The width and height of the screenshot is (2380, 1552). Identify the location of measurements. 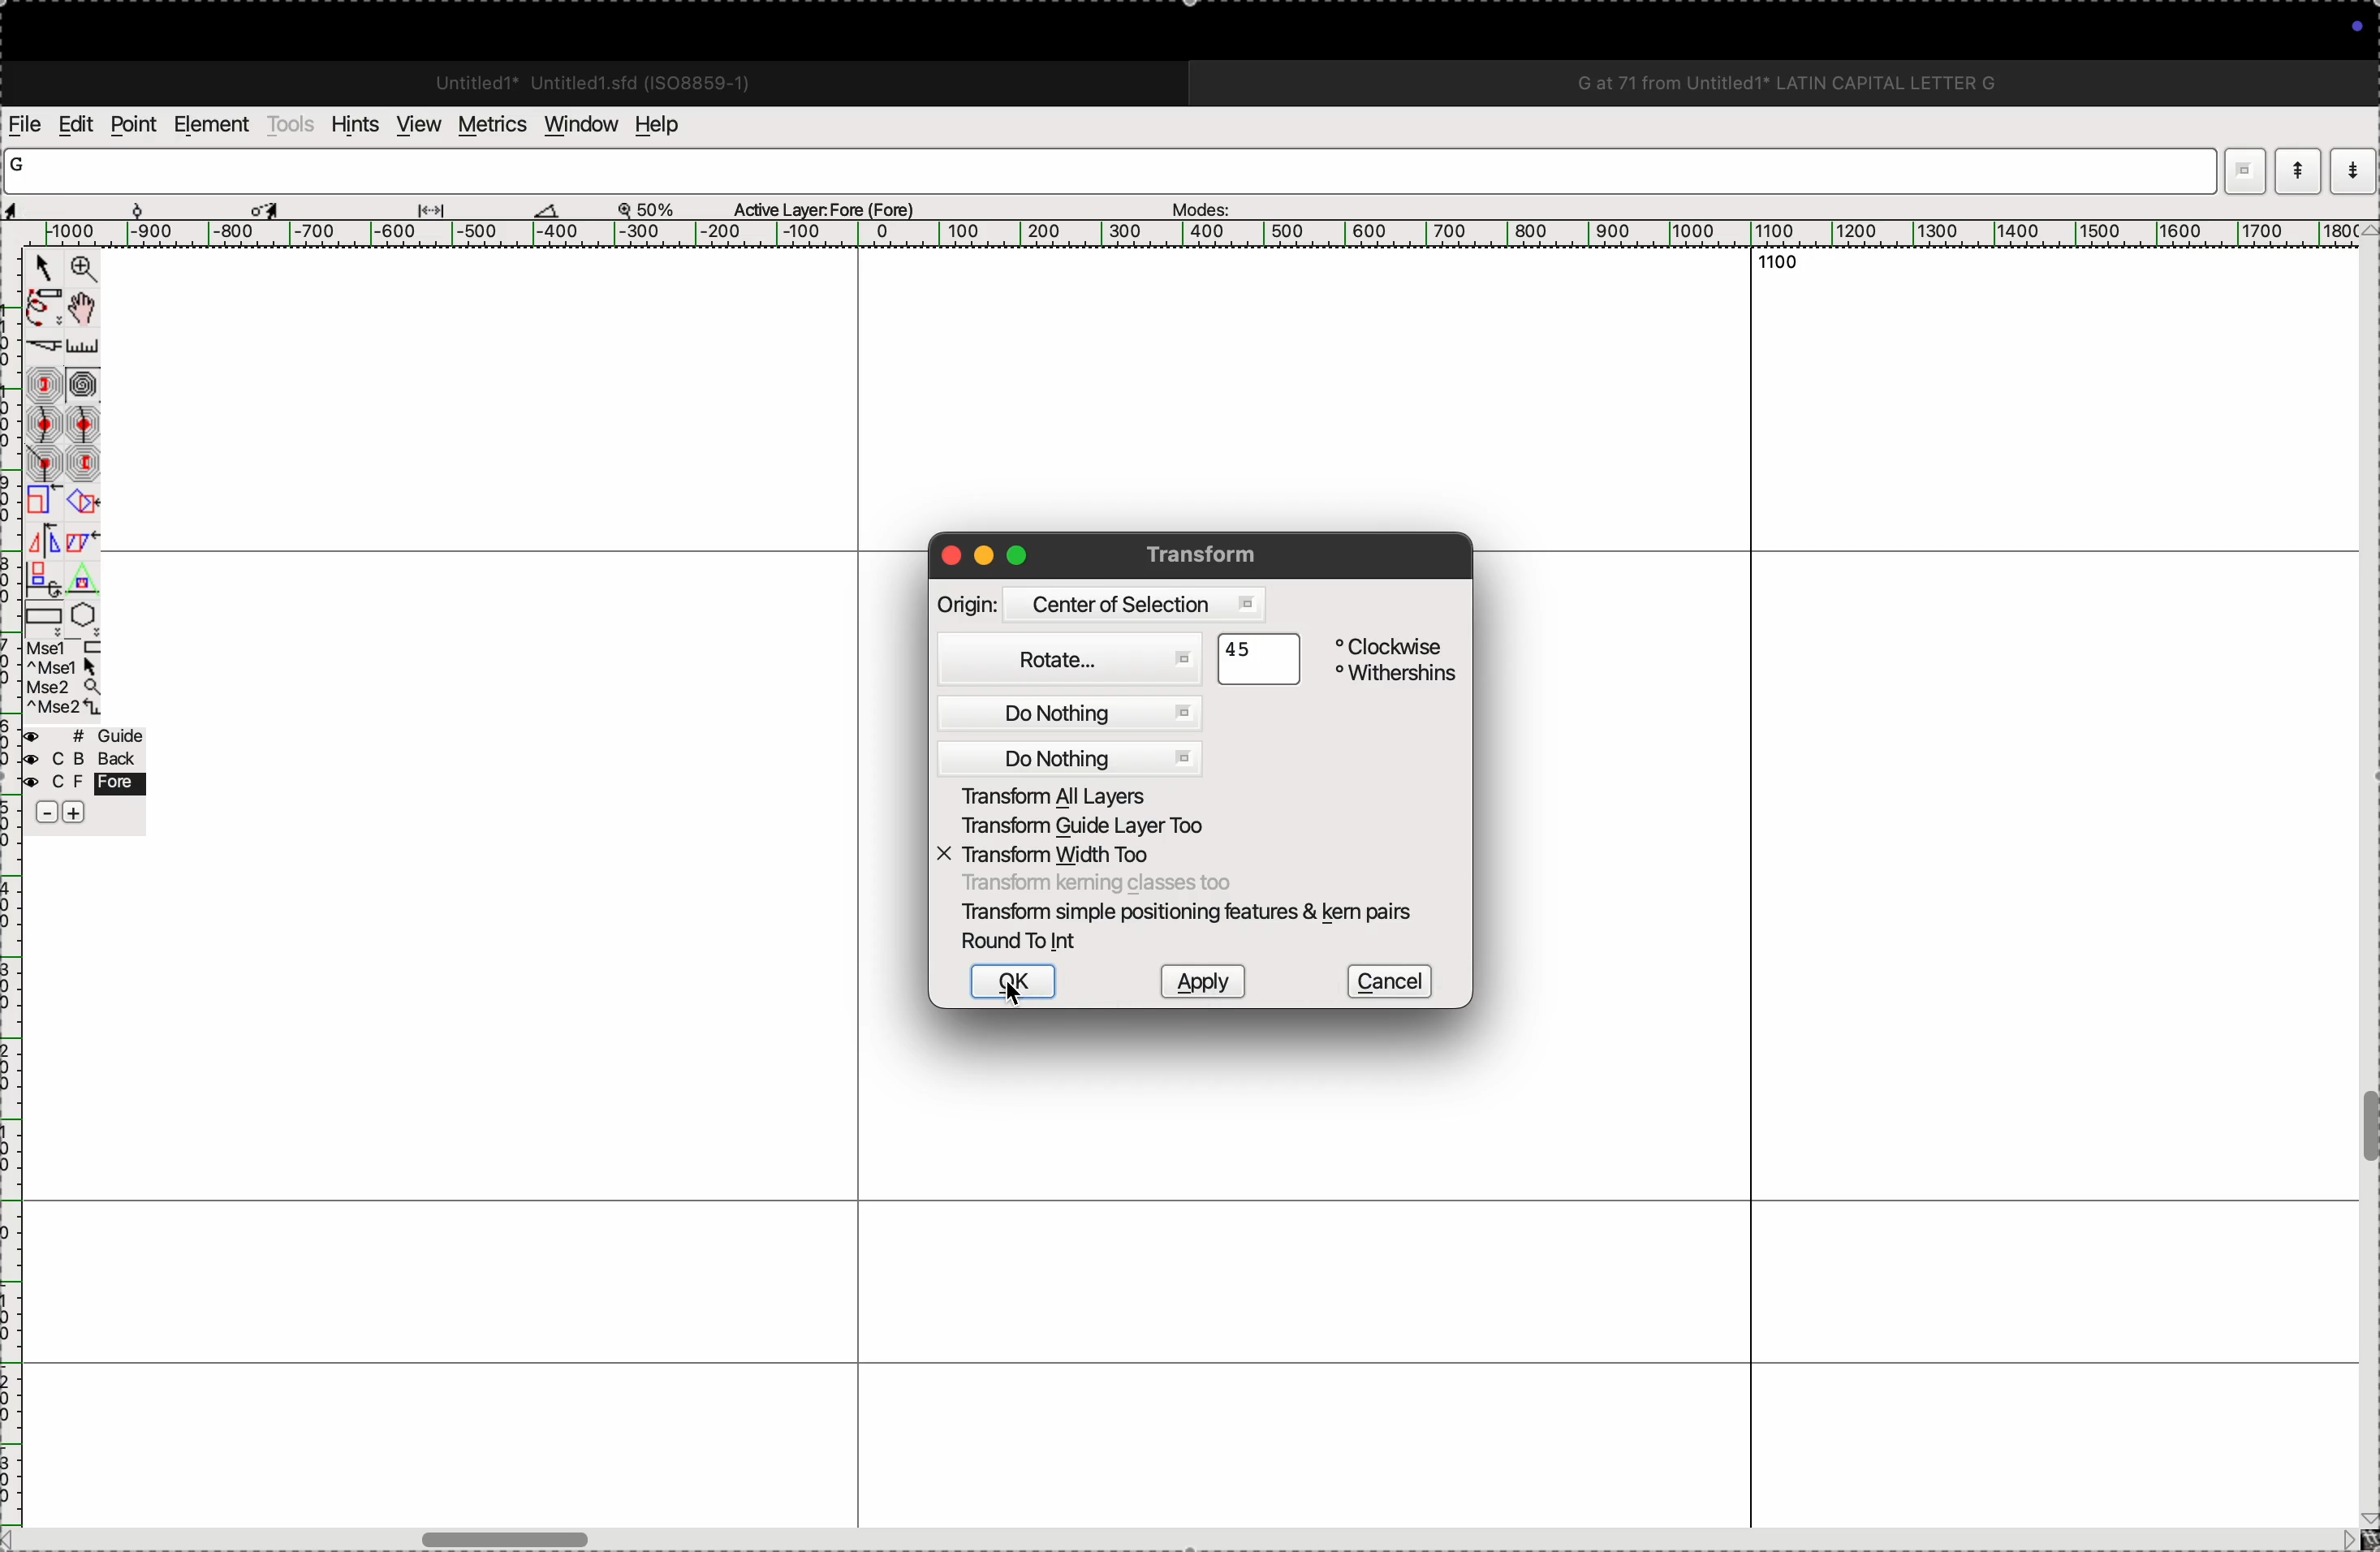
(410, 207).